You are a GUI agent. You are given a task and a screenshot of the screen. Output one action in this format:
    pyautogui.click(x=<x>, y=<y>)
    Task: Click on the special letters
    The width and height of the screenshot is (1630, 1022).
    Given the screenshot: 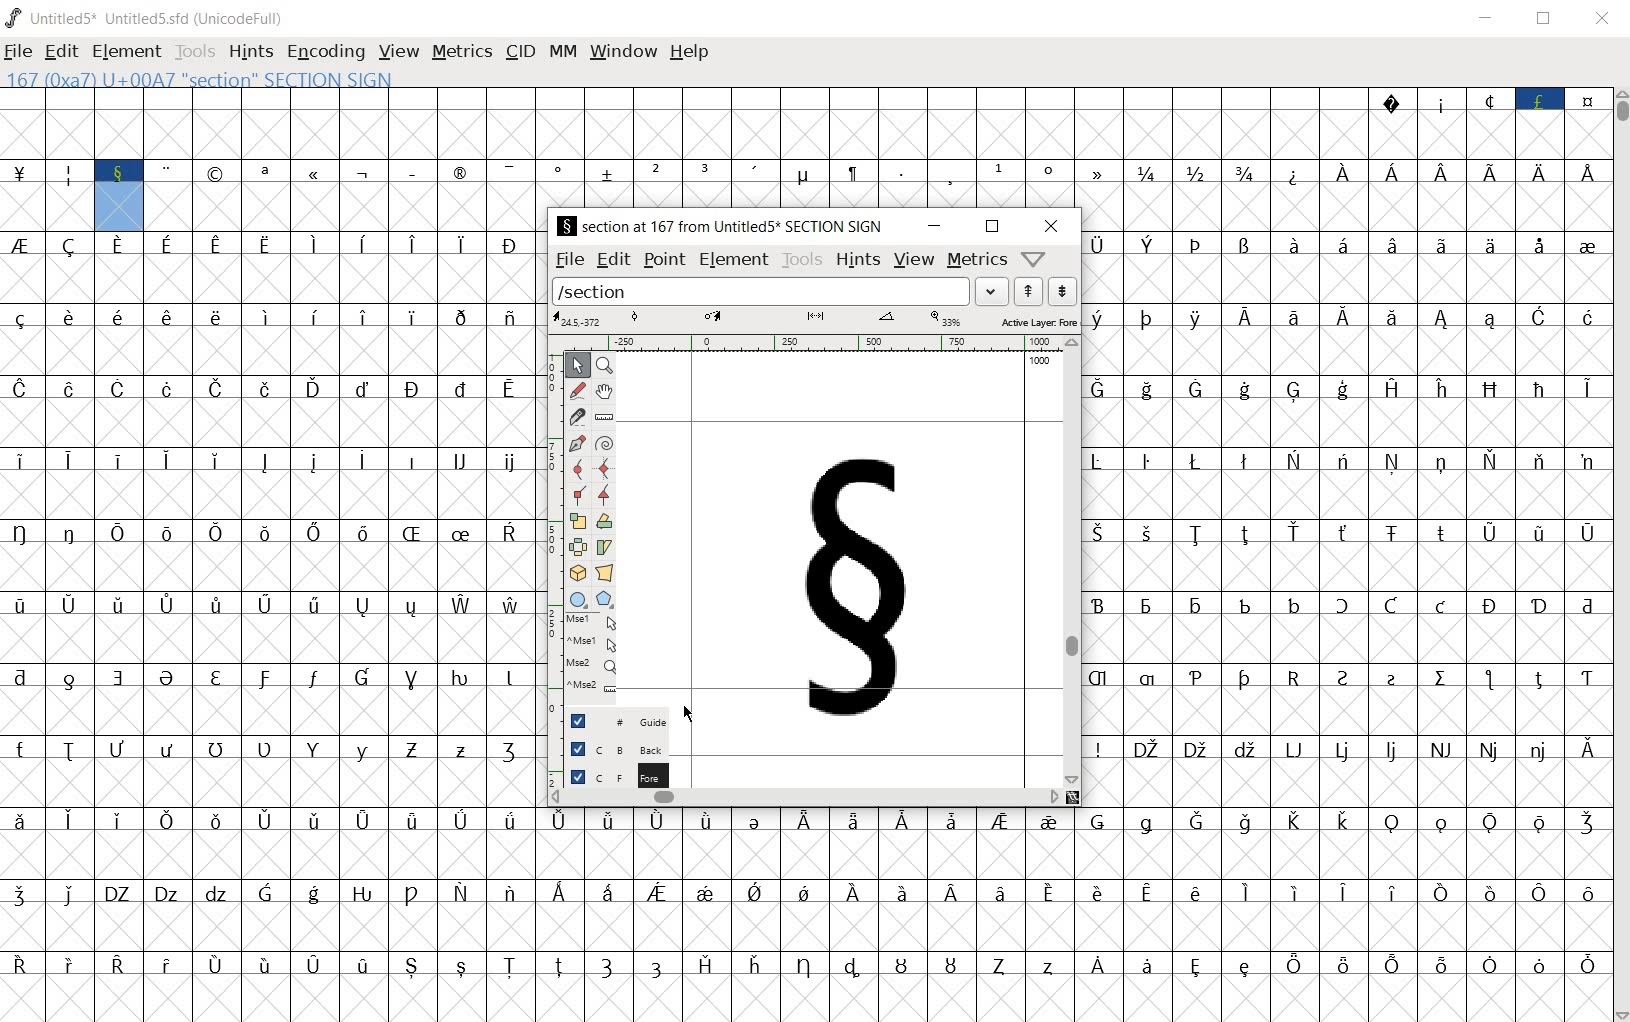 What is the action you would take?
    pyautogui.click(x=274, y=750)
    